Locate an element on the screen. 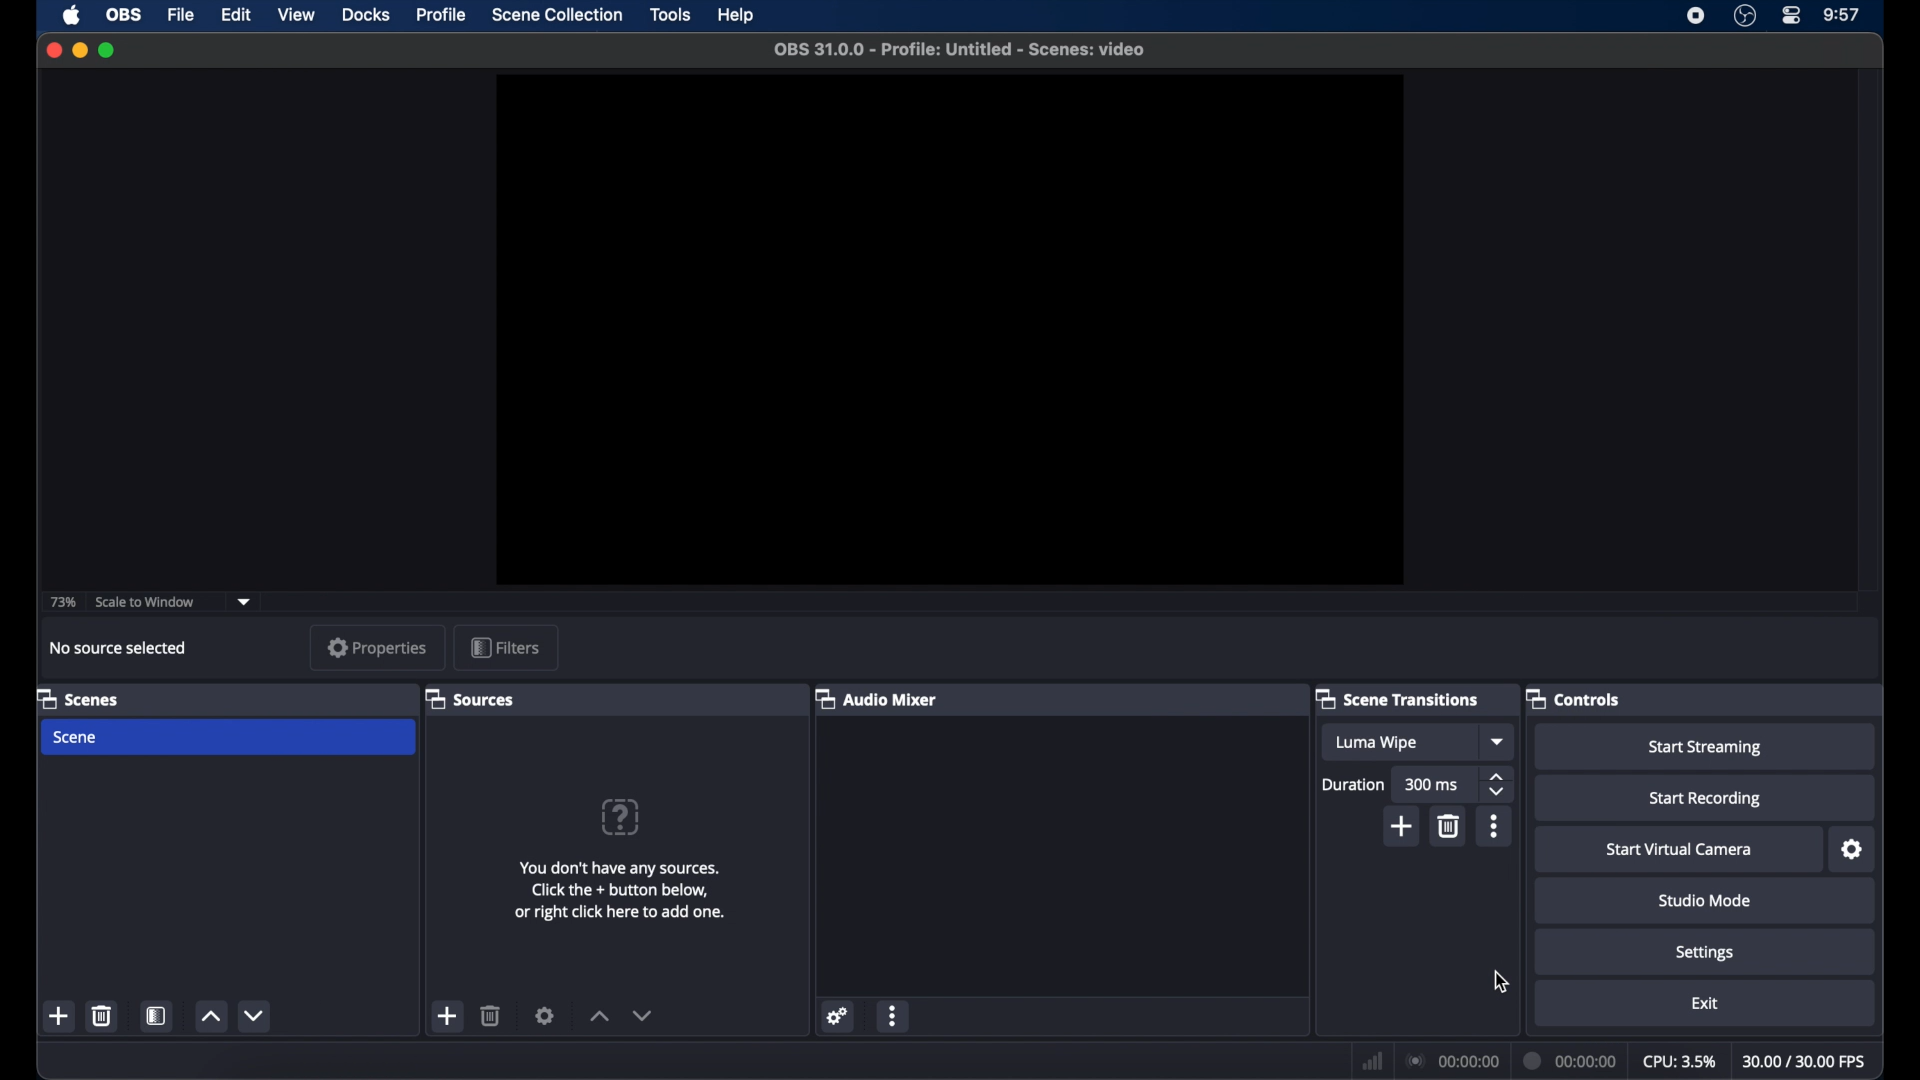 This screenshot has width=1920, height=1080. start recording is located at coordinates (1706, 799).